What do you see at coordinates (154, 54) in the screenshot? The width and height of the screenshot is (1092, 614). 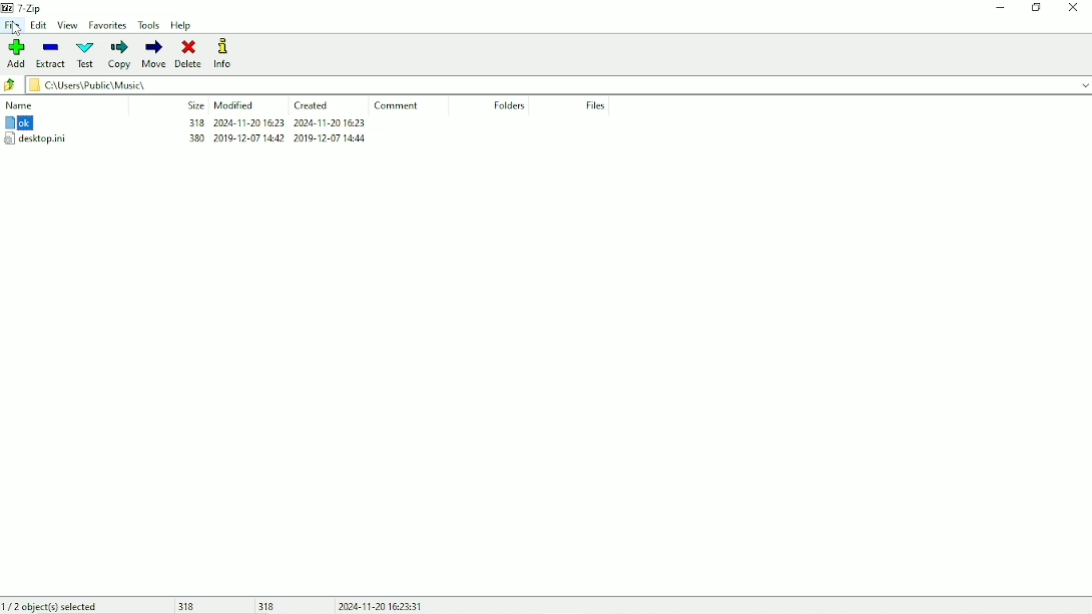 I see `Move` at bounding box center [154, 54].